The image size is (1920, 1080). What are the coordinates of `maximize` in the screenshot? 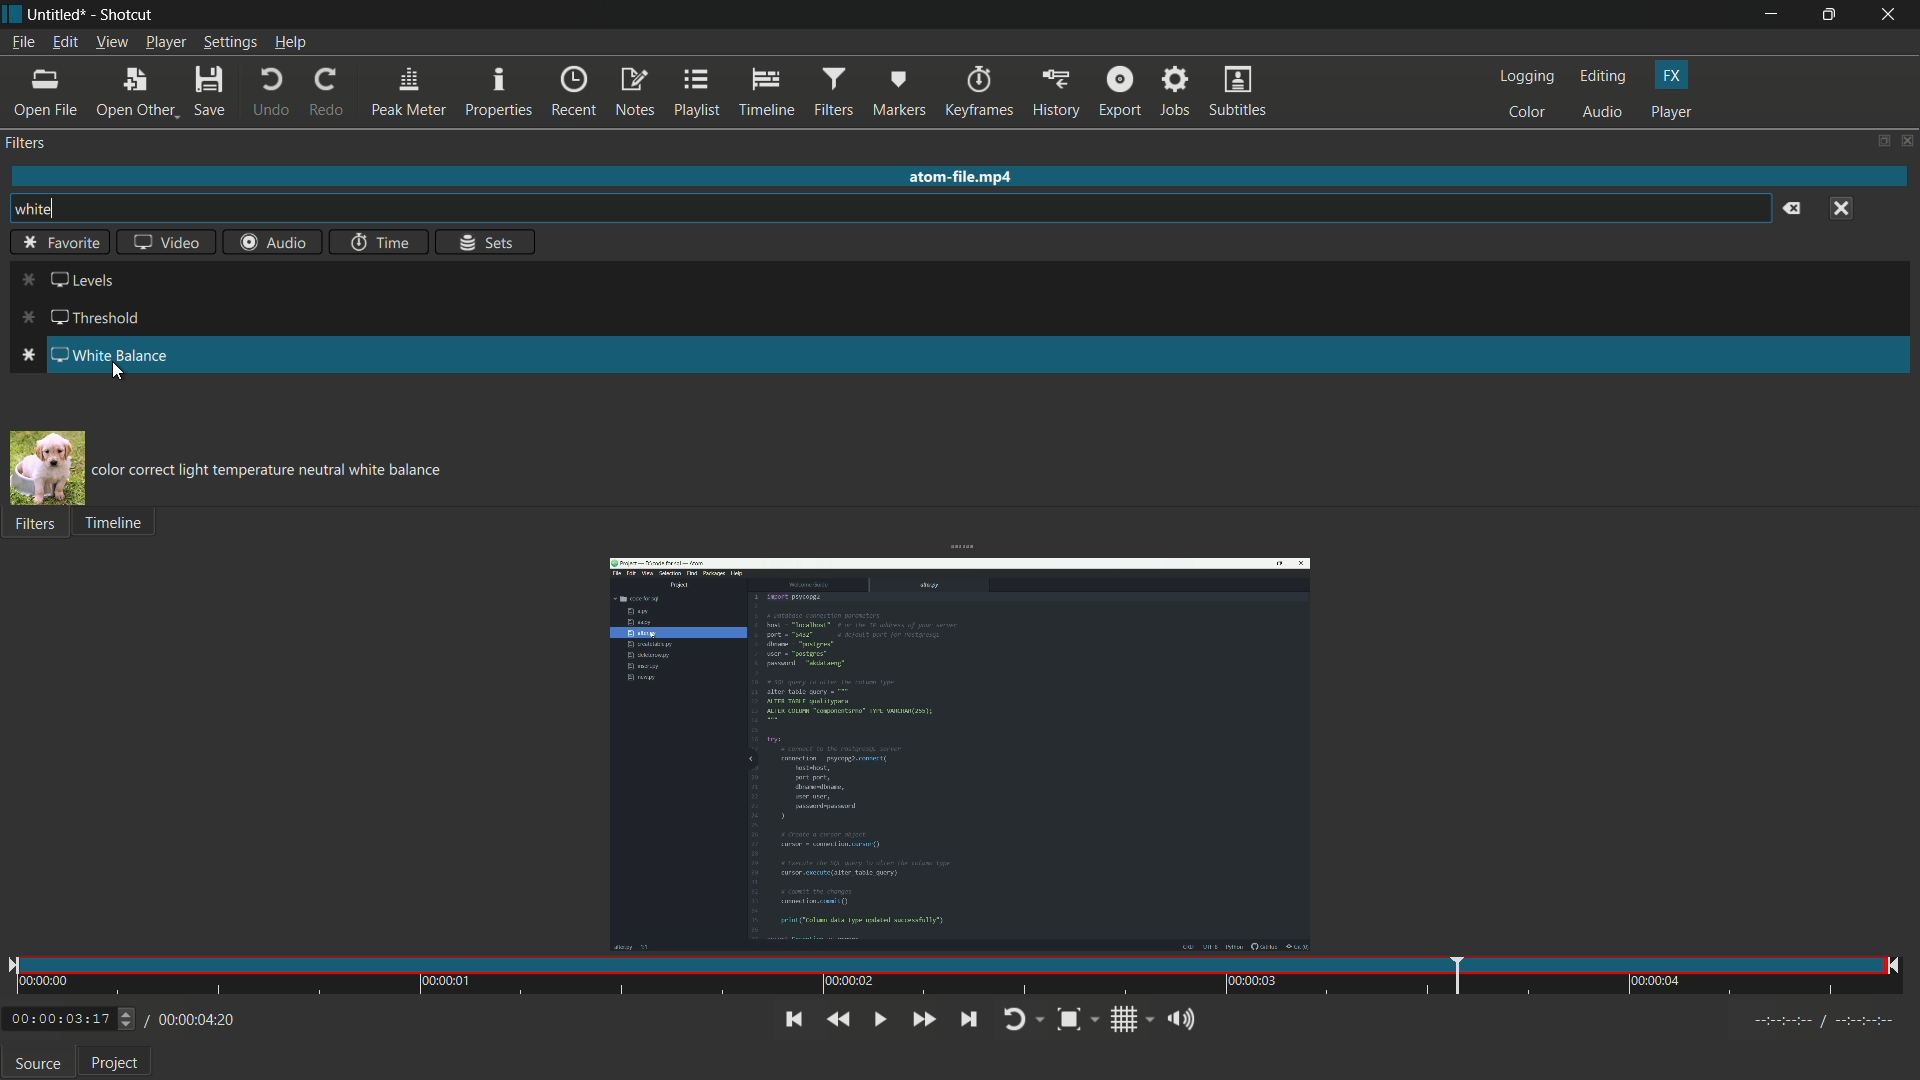 It's located at (1832, 15).